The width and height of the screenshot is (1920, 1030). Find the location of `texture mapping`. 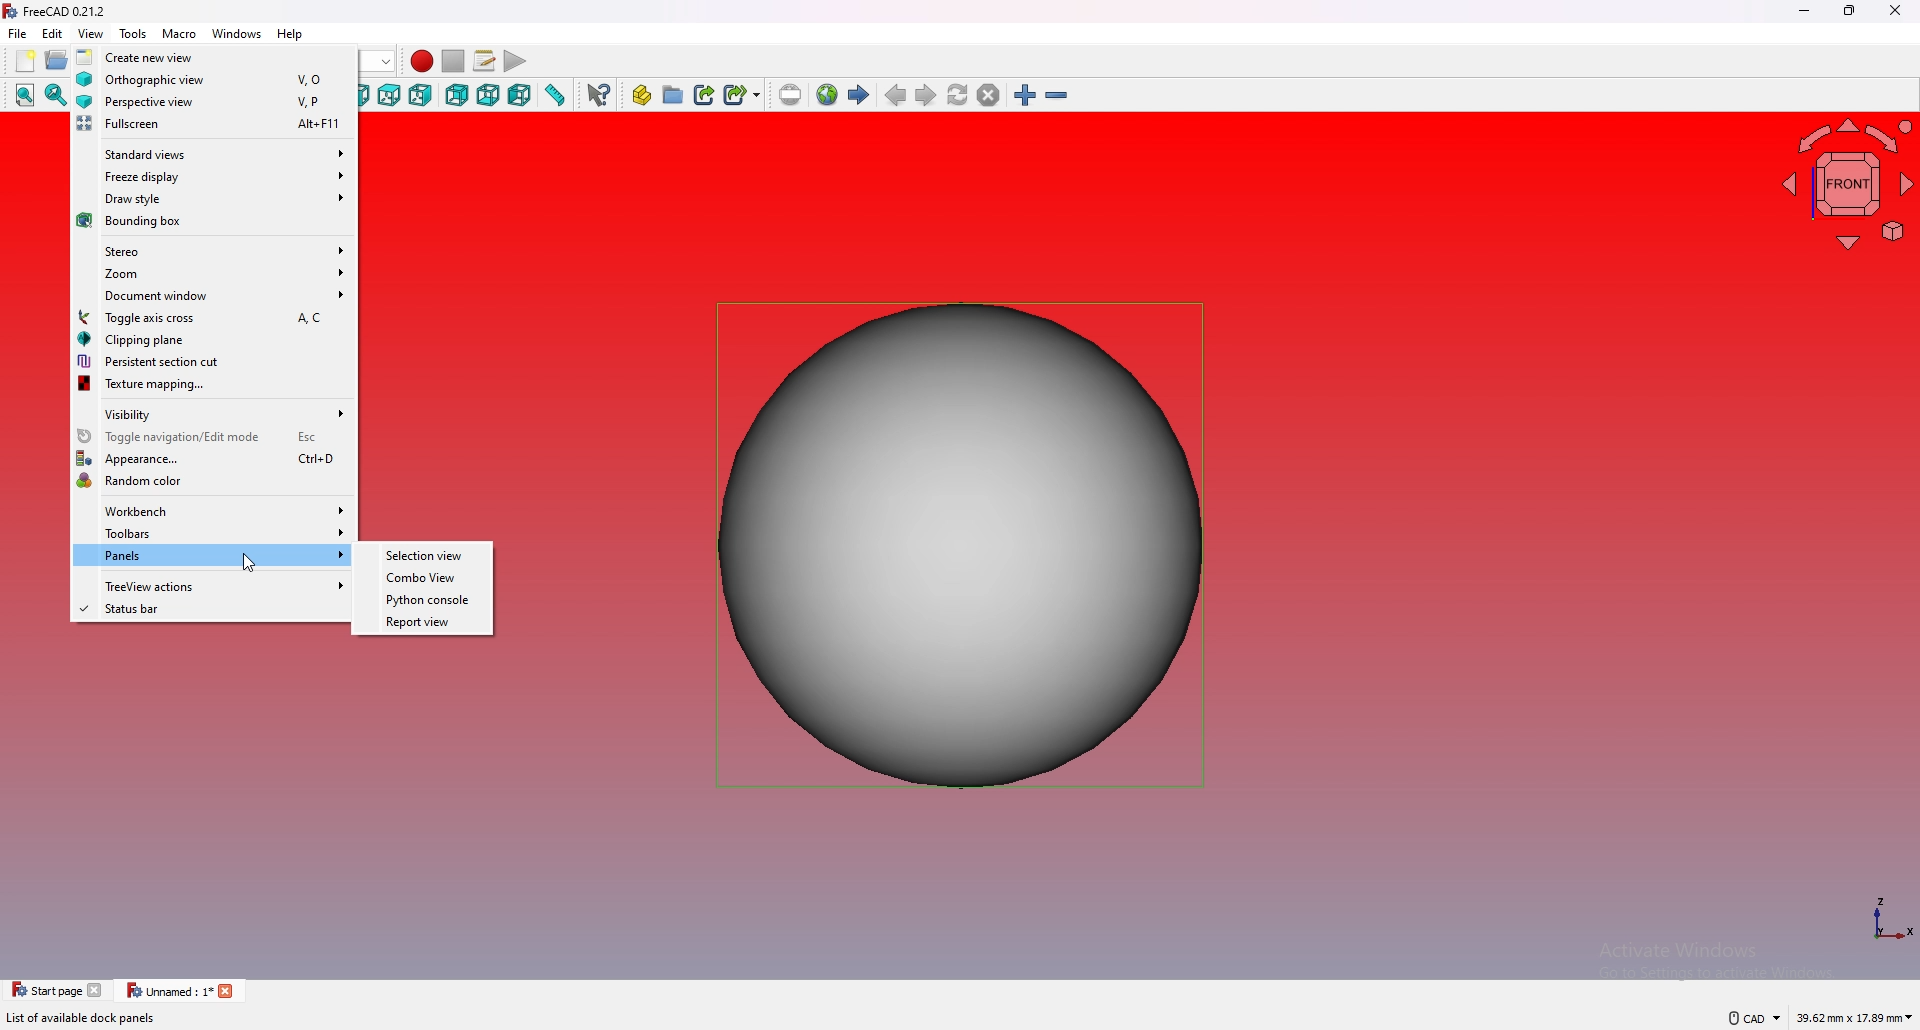

texture mapping is located at coordinates (214, 385).